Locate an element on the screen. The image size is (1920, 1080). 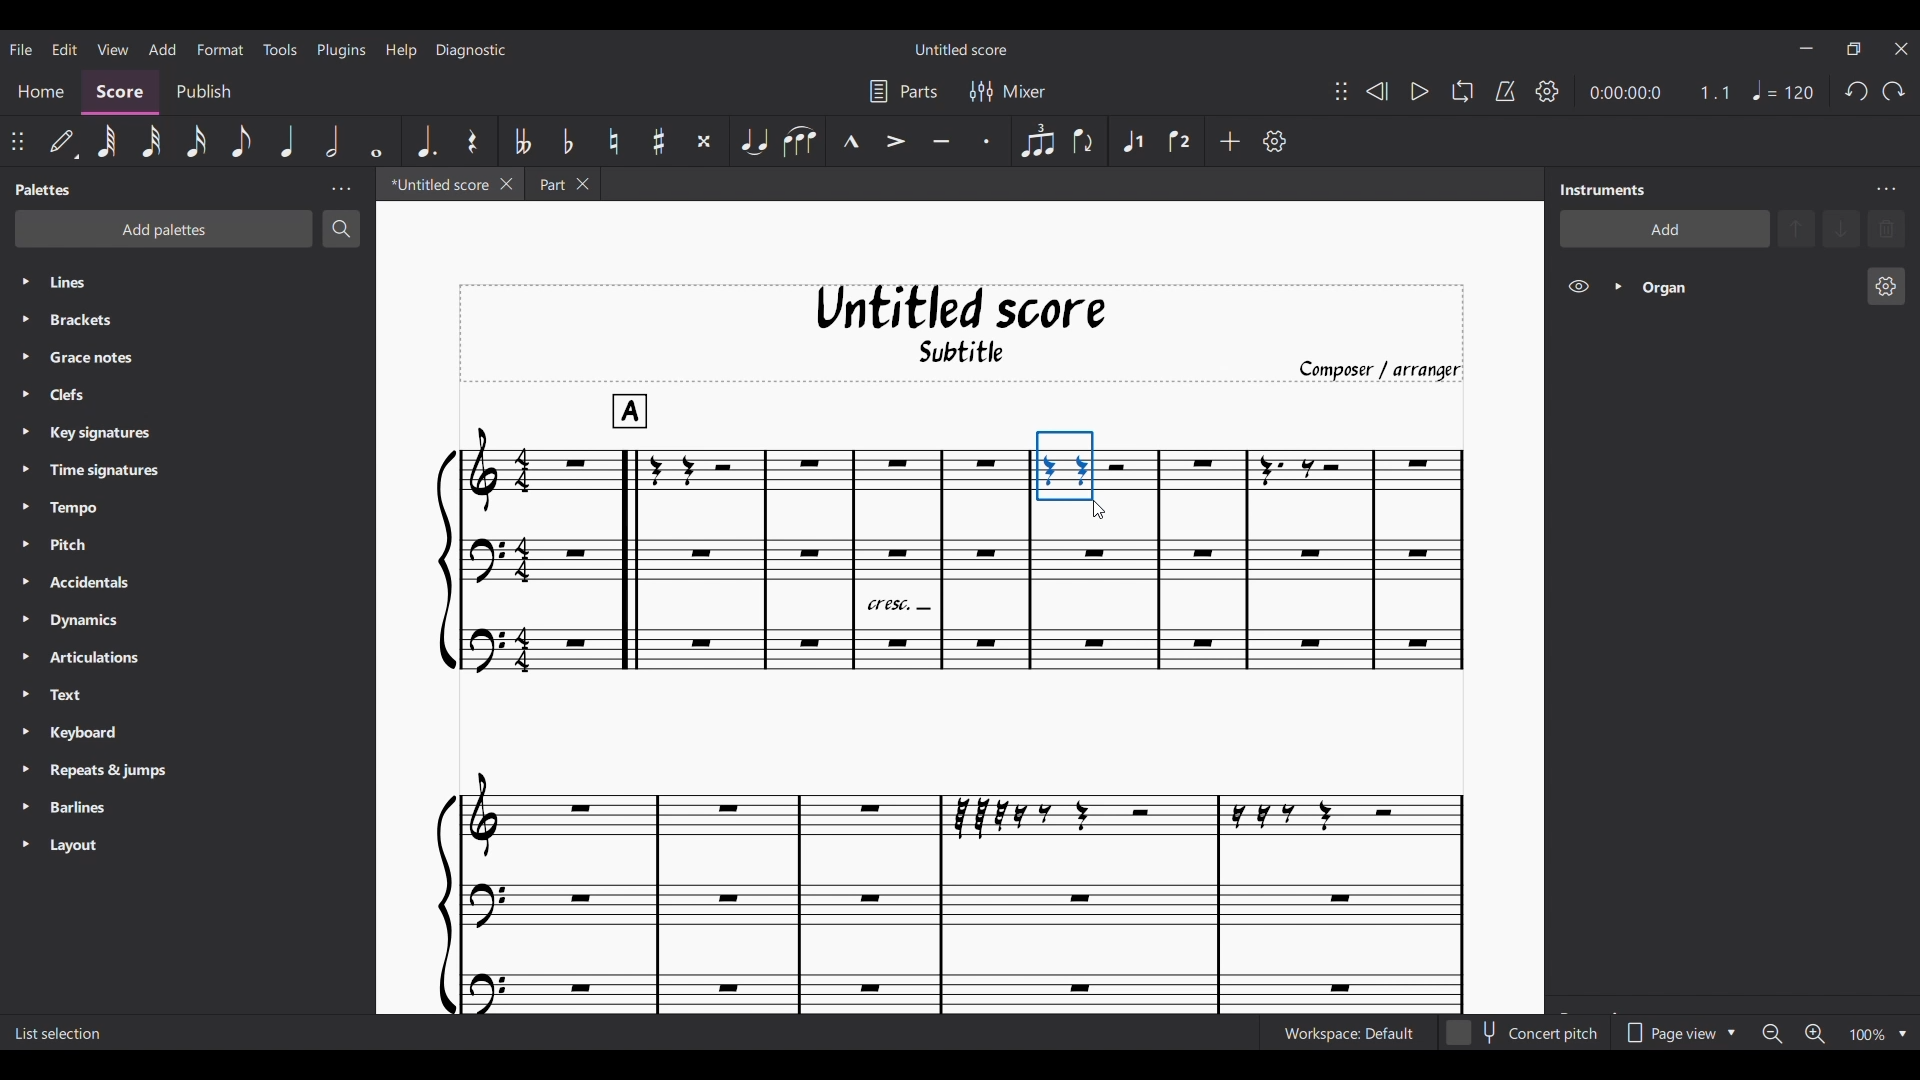
Slur is located at coordinates (798, 141).